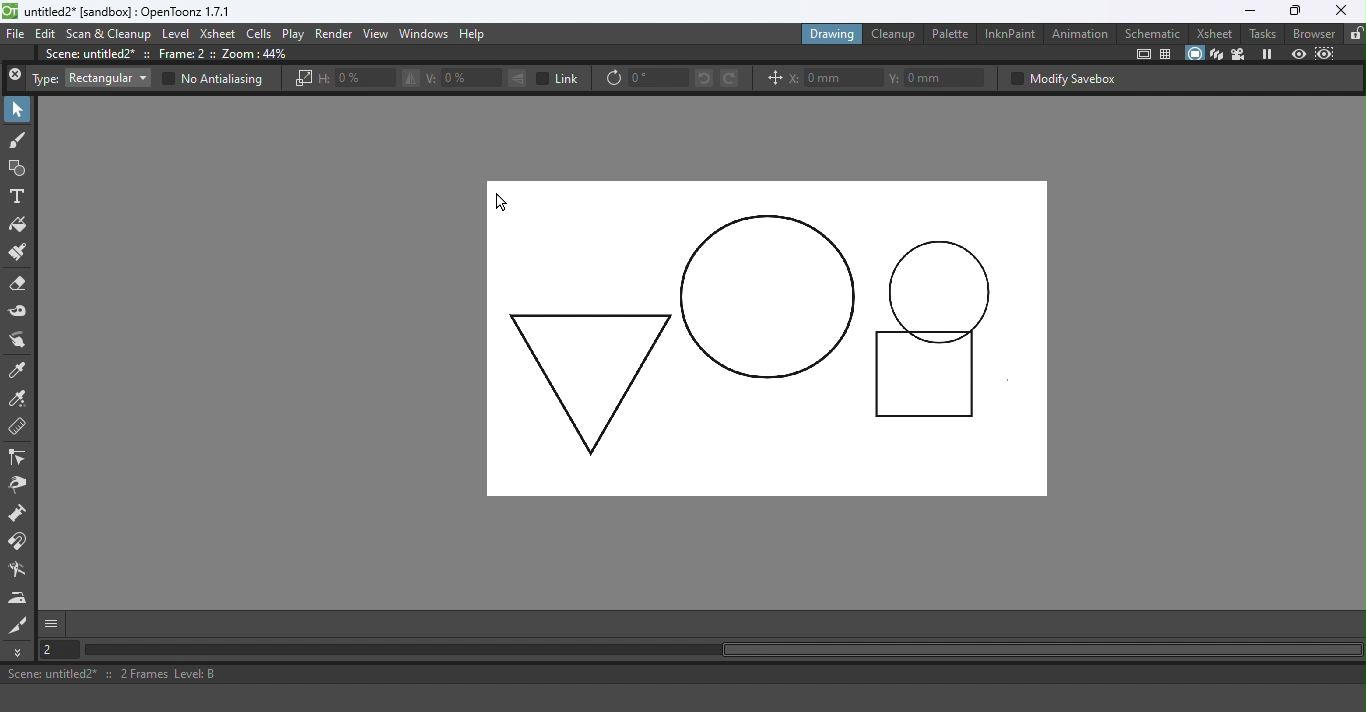  I want to click on Type tool, so click(18, 196).